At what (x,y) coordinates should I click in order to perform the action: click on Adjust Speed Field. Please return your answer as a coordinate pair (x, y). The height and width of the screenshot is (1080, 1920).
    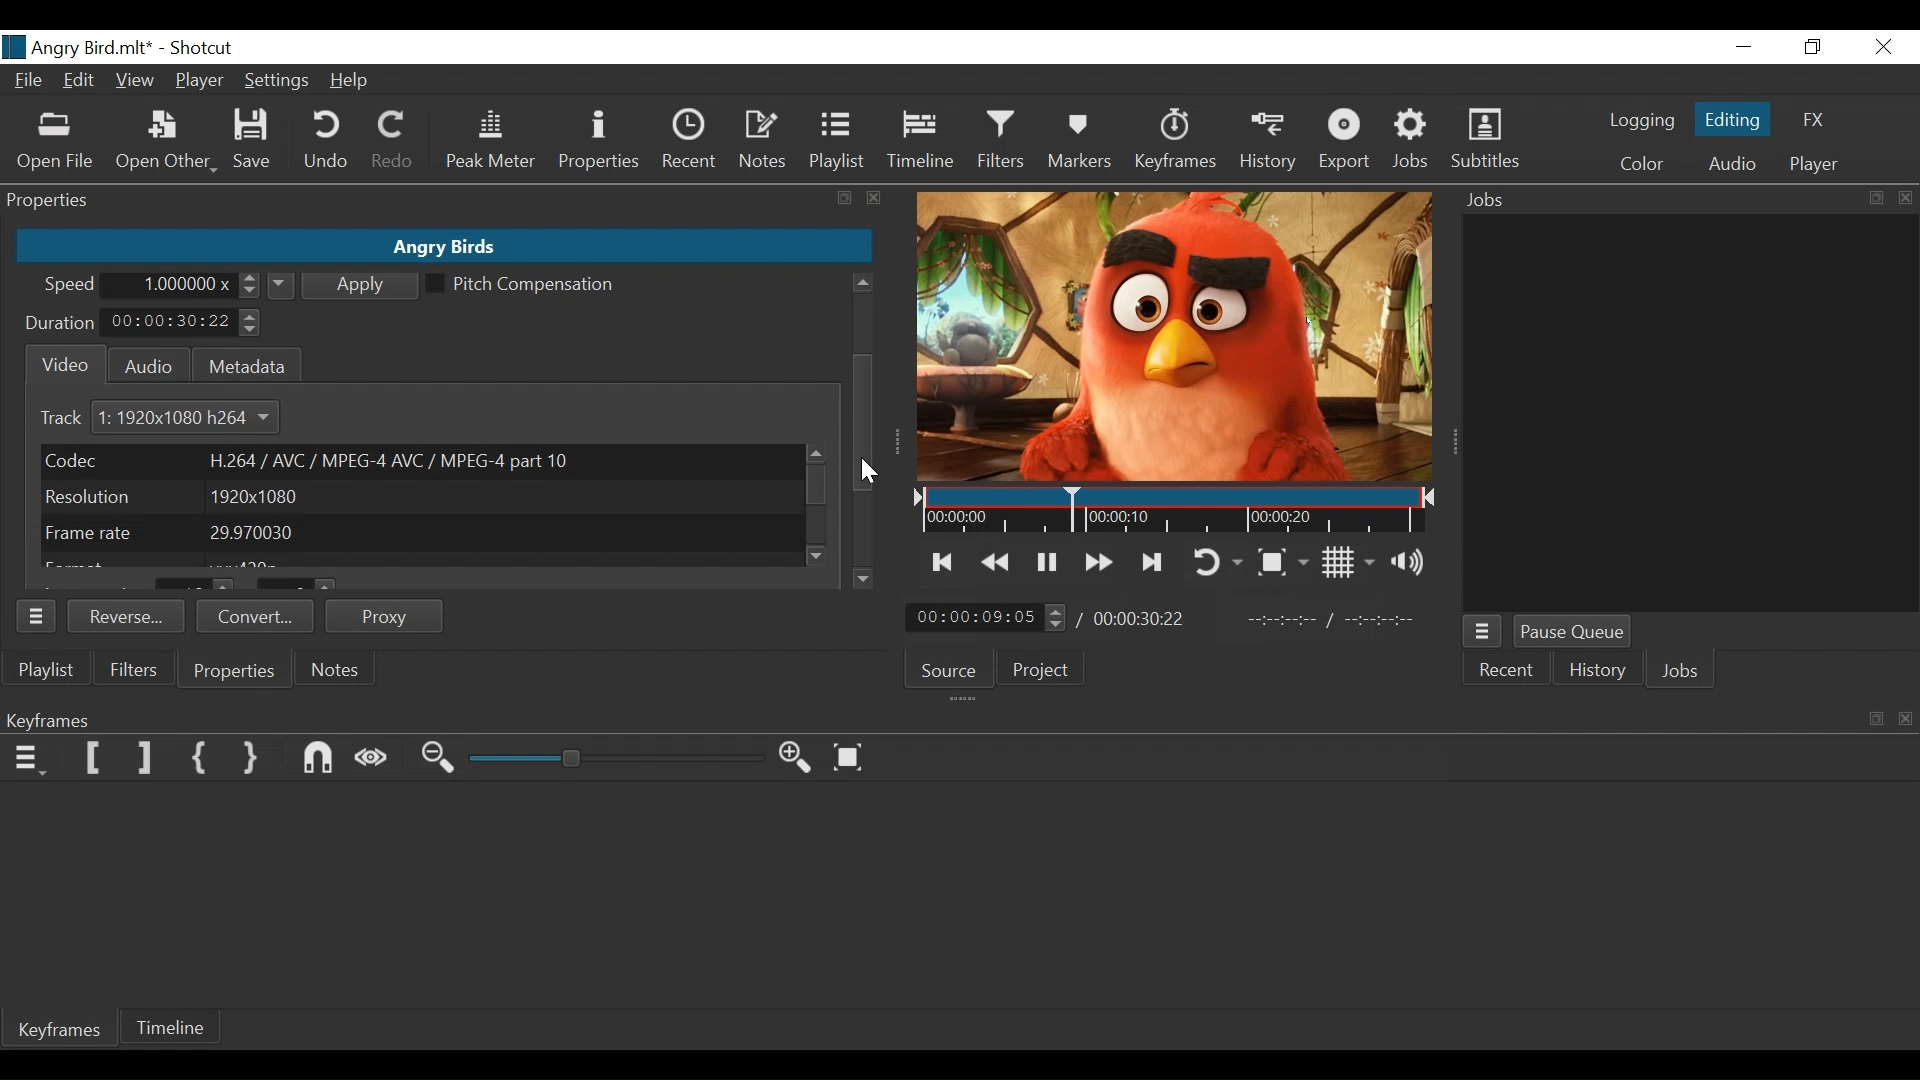
    Looking at the image, I should click on (188, 285).